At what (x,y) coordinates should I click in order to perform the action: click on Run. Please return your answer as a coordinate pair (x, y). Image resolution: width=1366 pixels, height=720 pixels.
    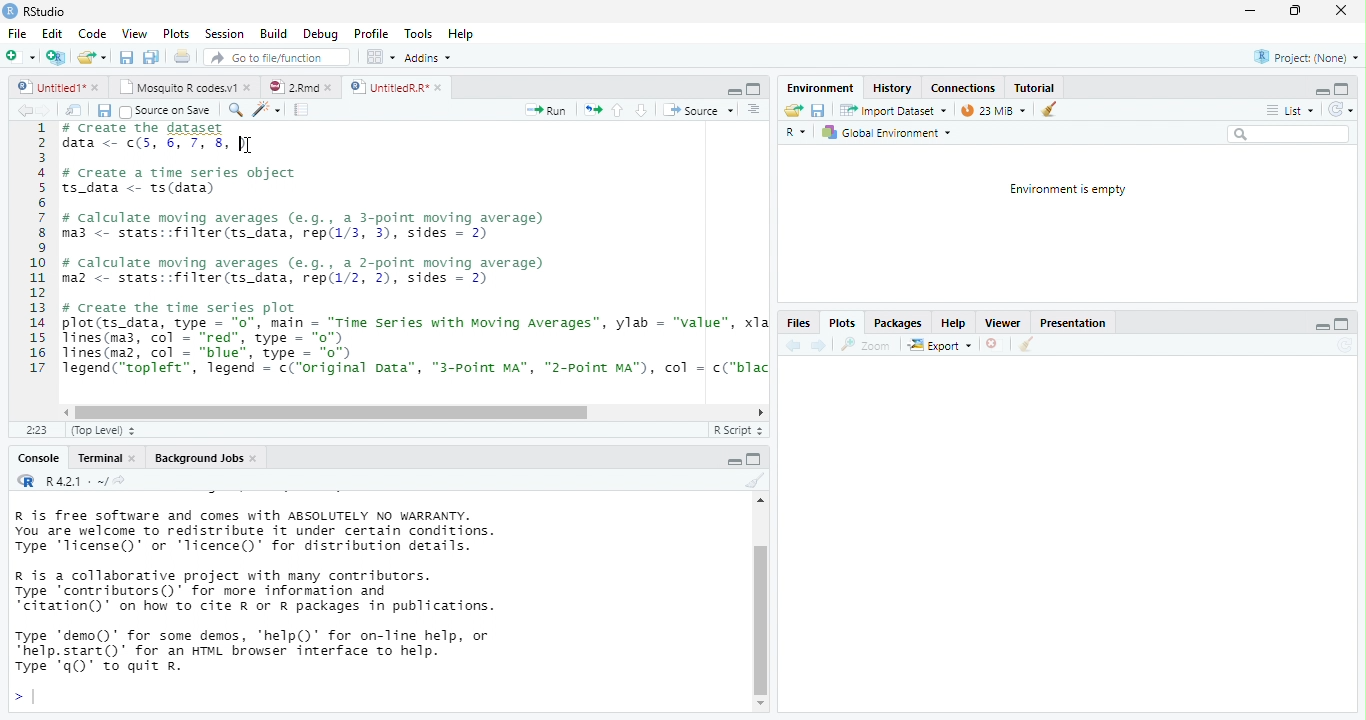
    Looking at the image, I should click on (547, 111).